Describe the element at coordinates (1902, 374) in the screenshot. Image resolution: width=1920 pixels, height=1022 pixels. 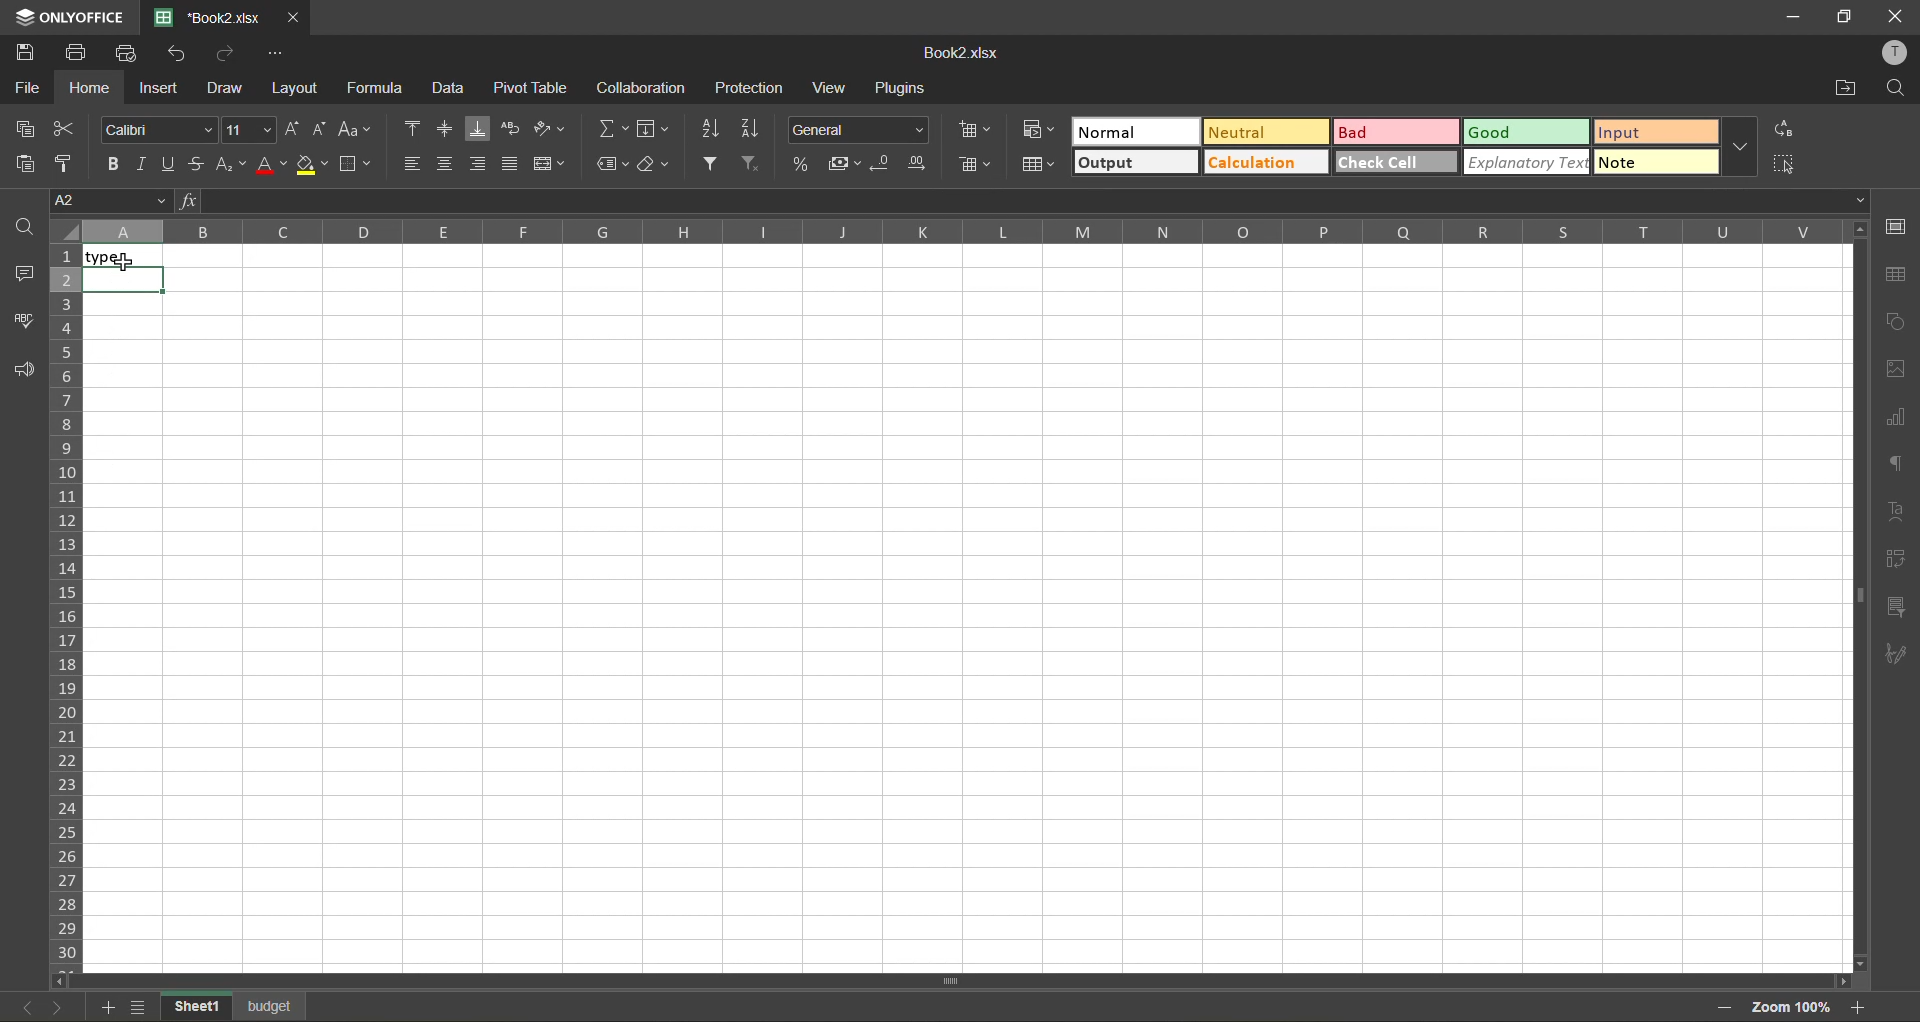
I see `images` at that location.